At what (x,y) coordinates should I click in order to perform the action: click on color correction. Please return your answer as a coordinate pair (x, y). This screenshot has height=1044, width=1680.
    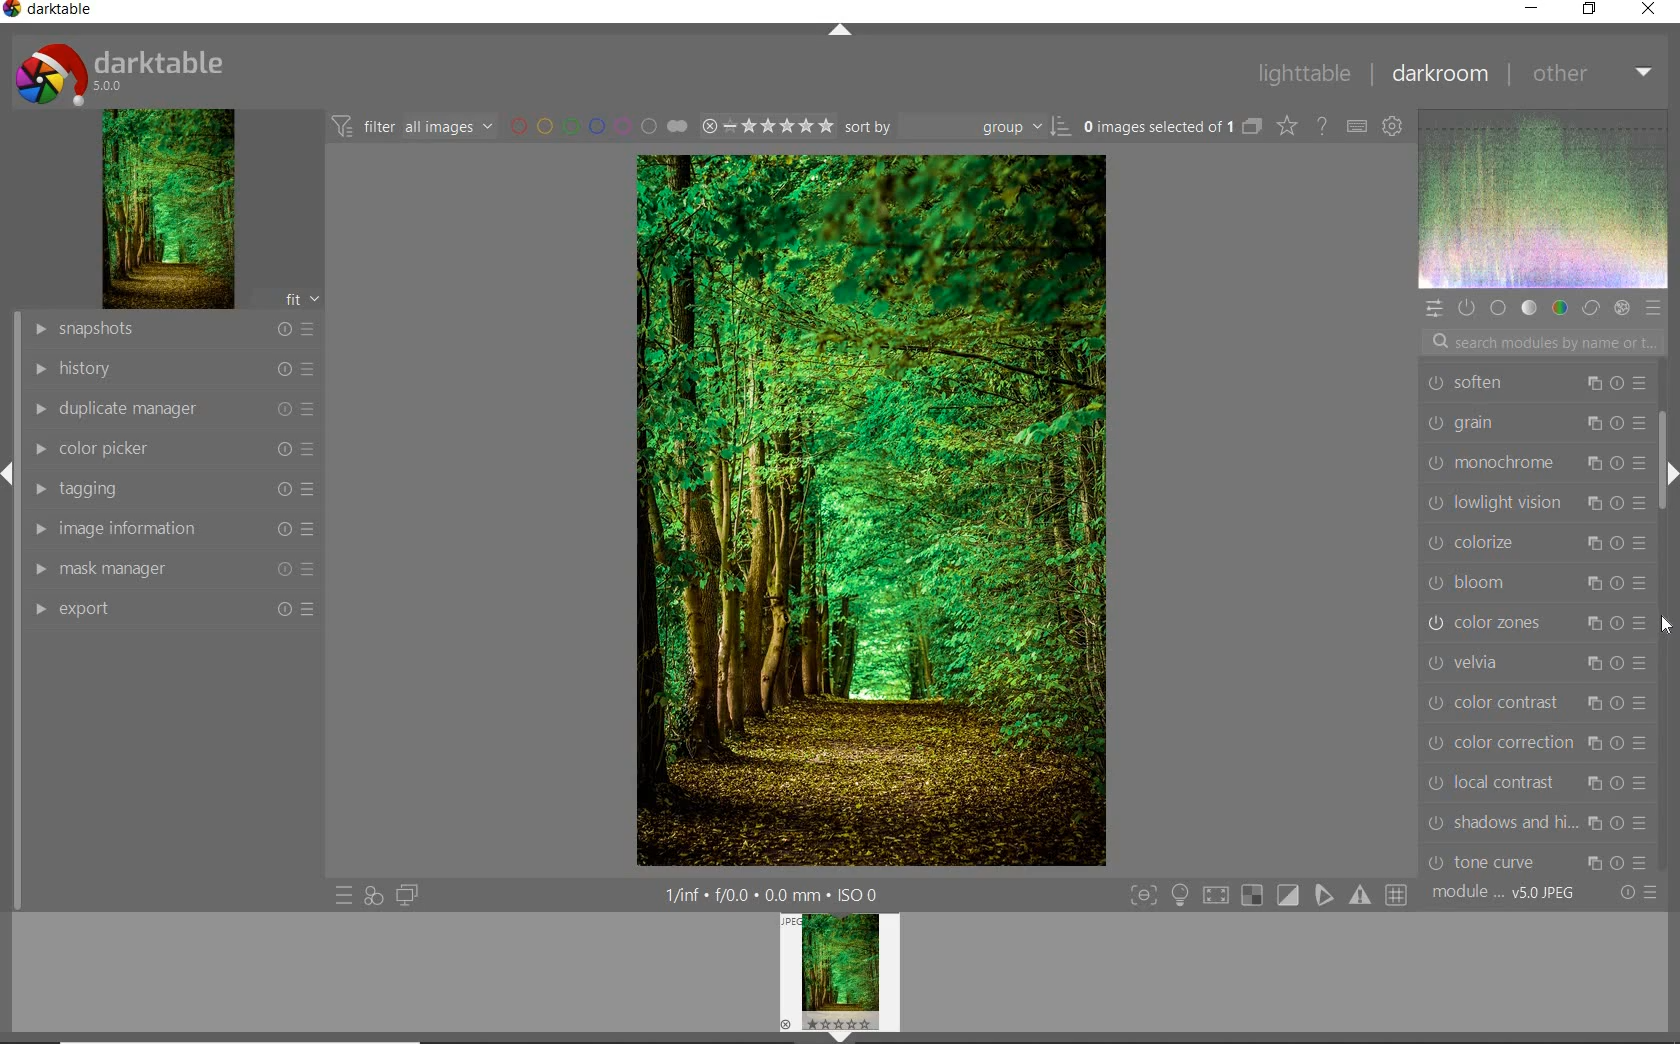
    Looking at the image, I should click on (1537, 744).